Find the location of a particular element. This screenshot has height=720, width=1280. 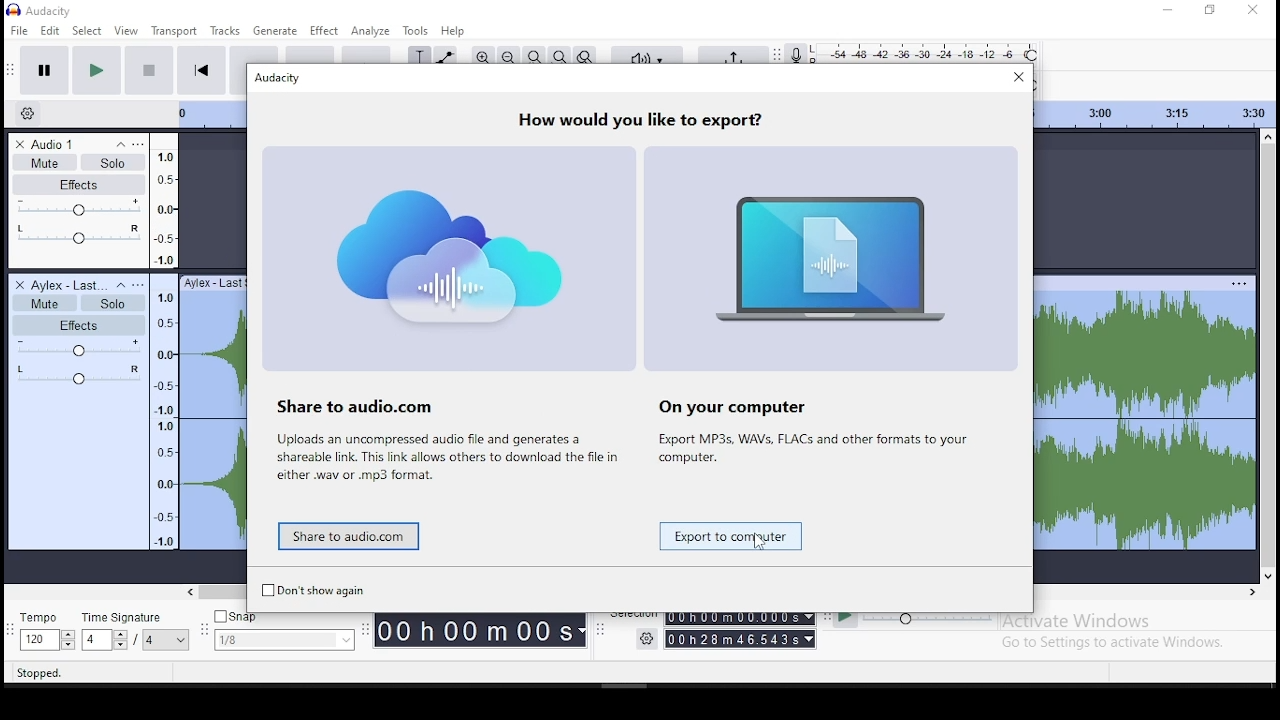

effects is located at coordinates (75, 323).